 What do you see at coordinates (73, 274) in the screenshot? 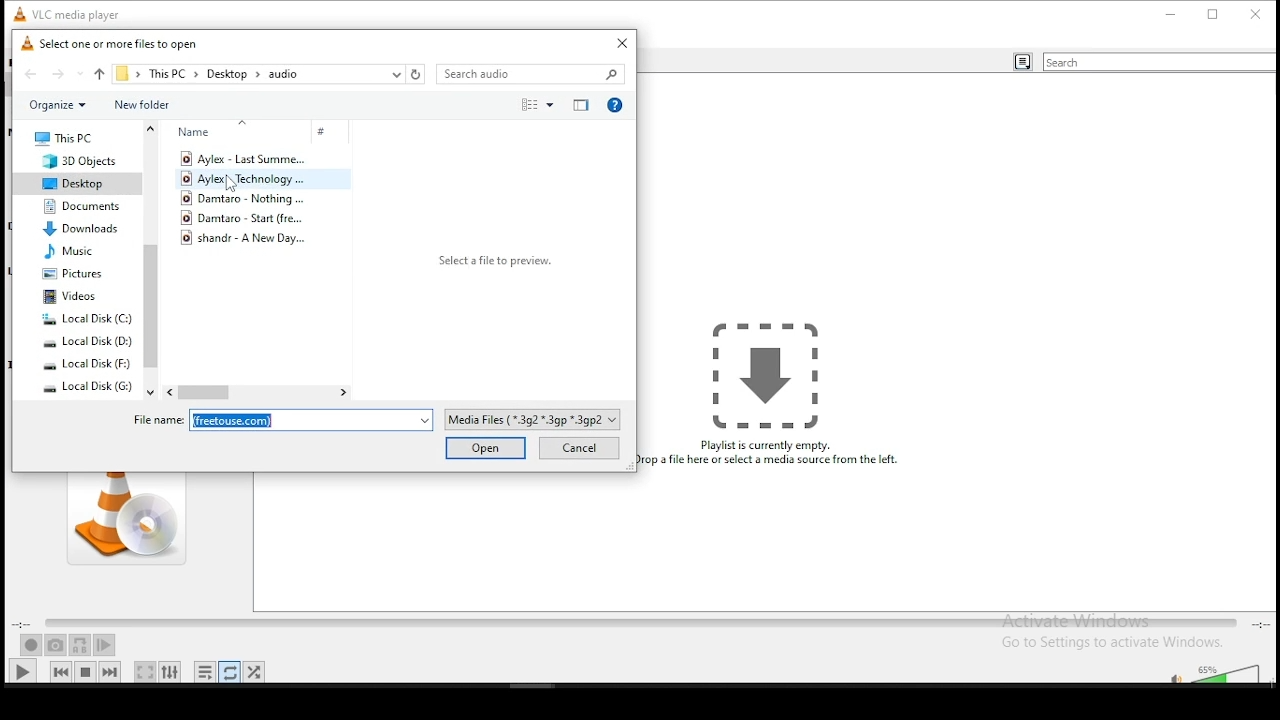
I see `pictures` at bounding box center [73, 274].